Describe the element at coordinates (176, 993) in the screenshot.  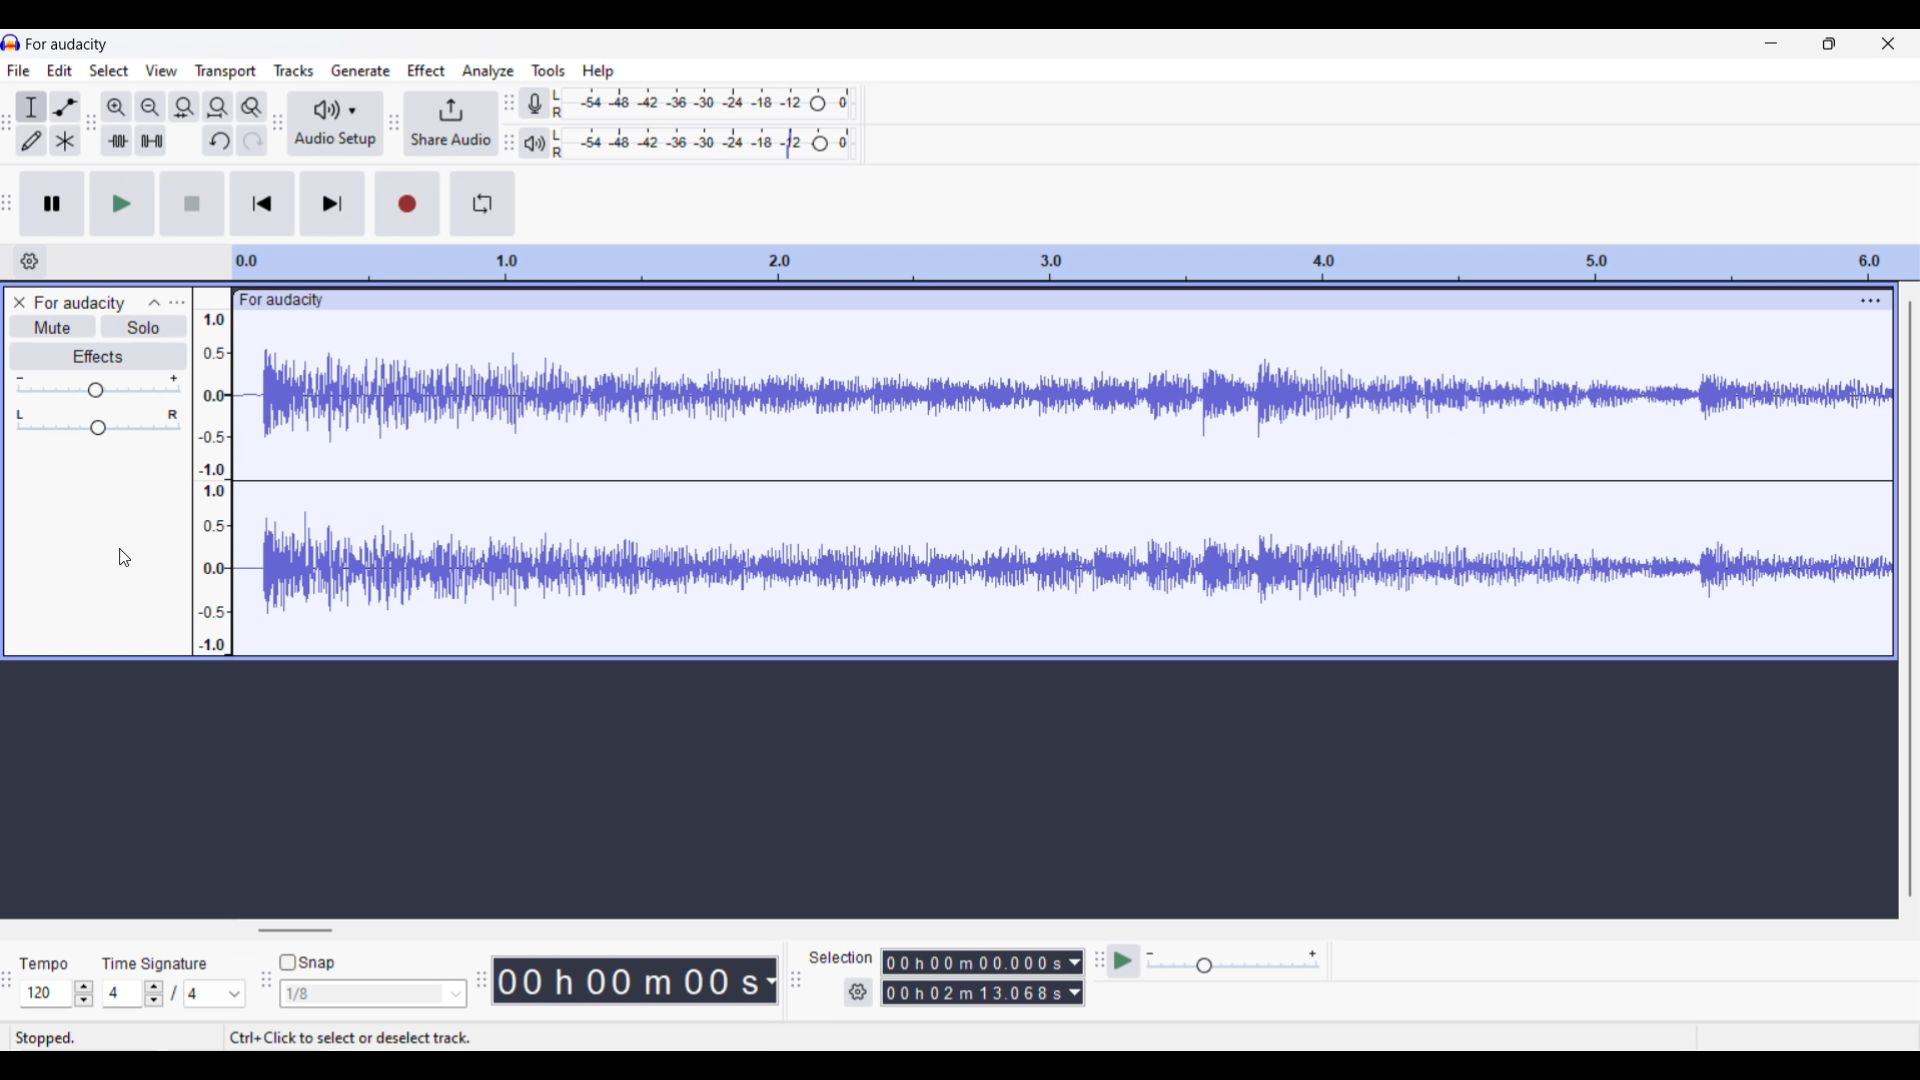
I see `Time signature settings` at that location.